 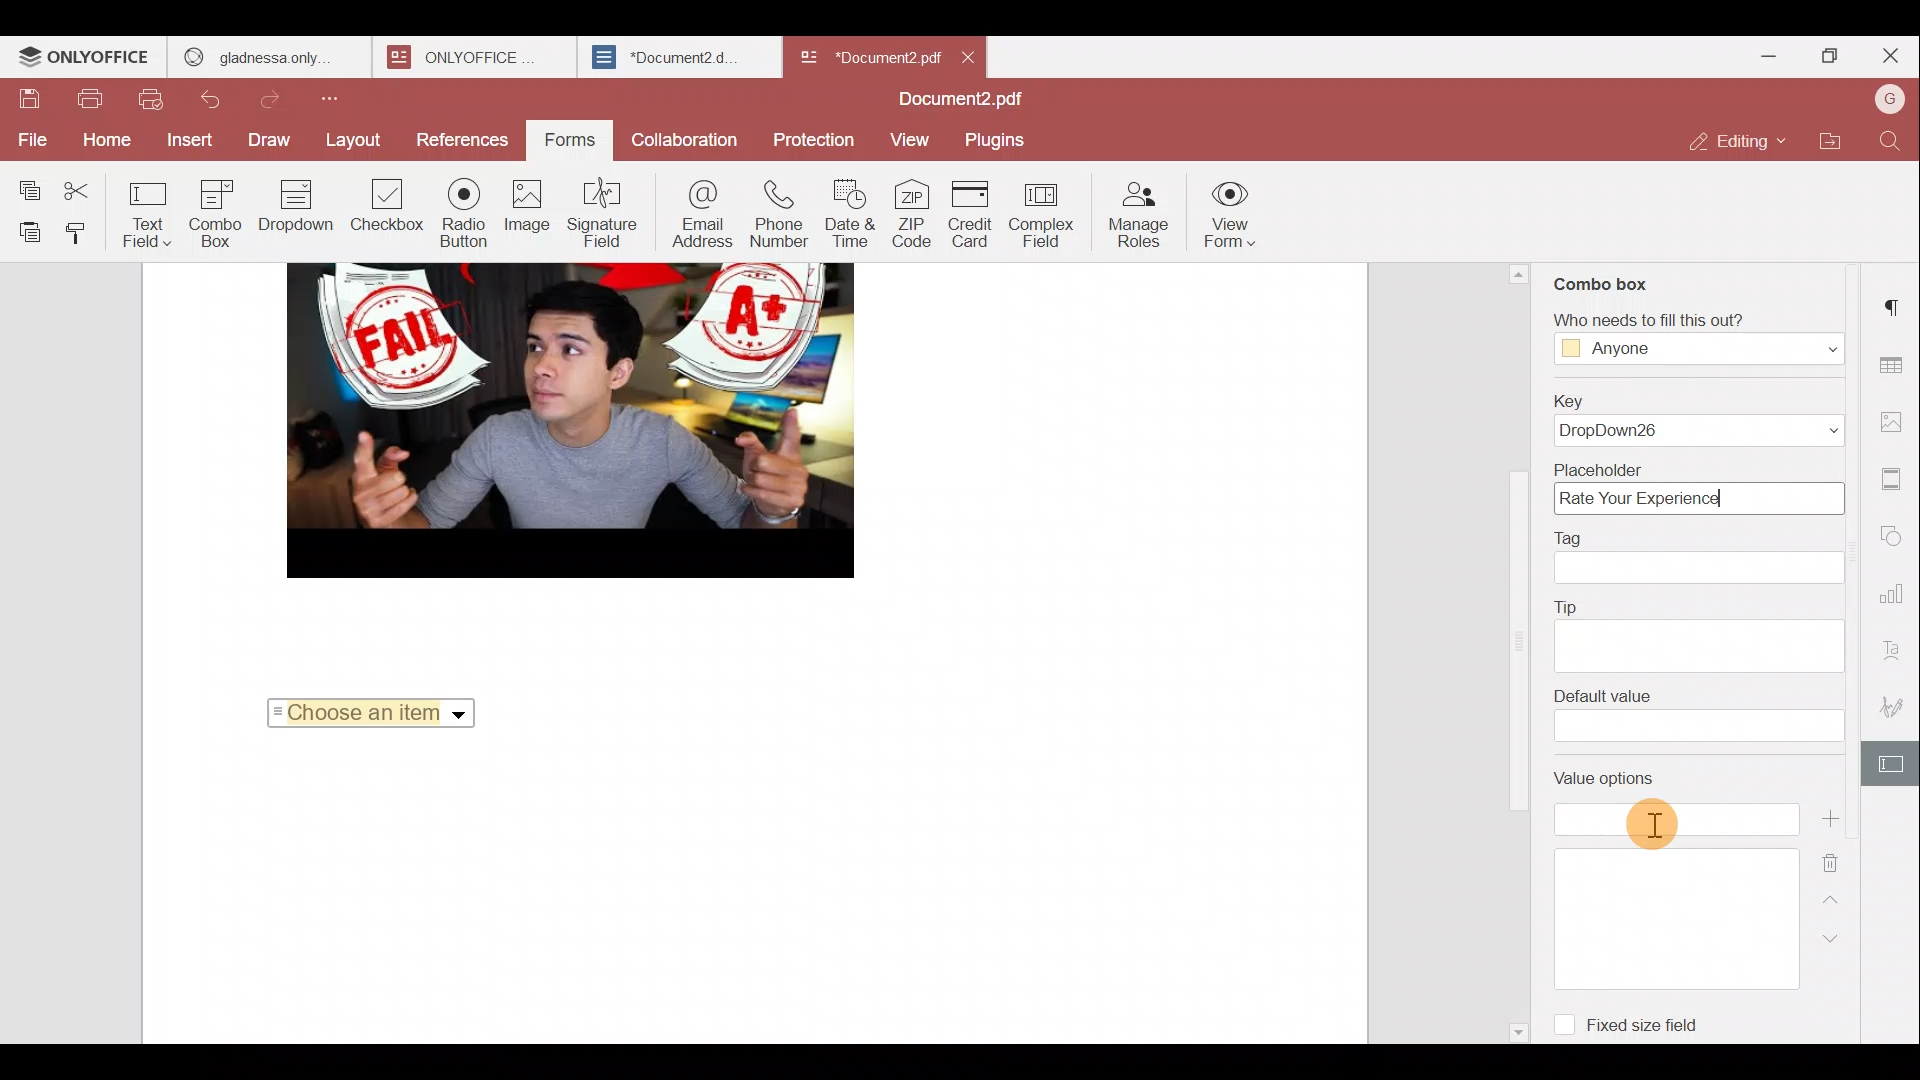 What do you see at coordinates (1688, 338) in the screenshot?
I see `‘Who needs to fill this out?` at bounding box center [1688, 338].